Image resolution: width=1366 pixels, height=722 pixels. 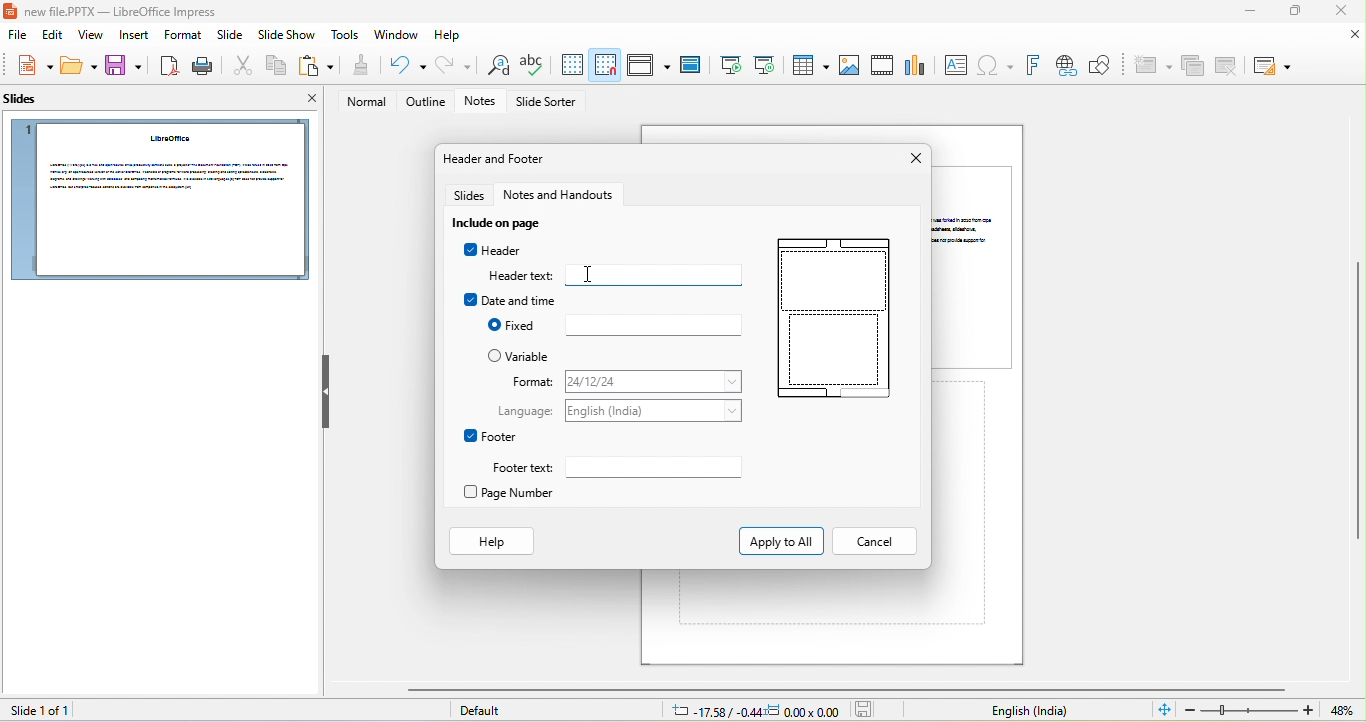 I want to click on slides, so click(x=28, y=103).